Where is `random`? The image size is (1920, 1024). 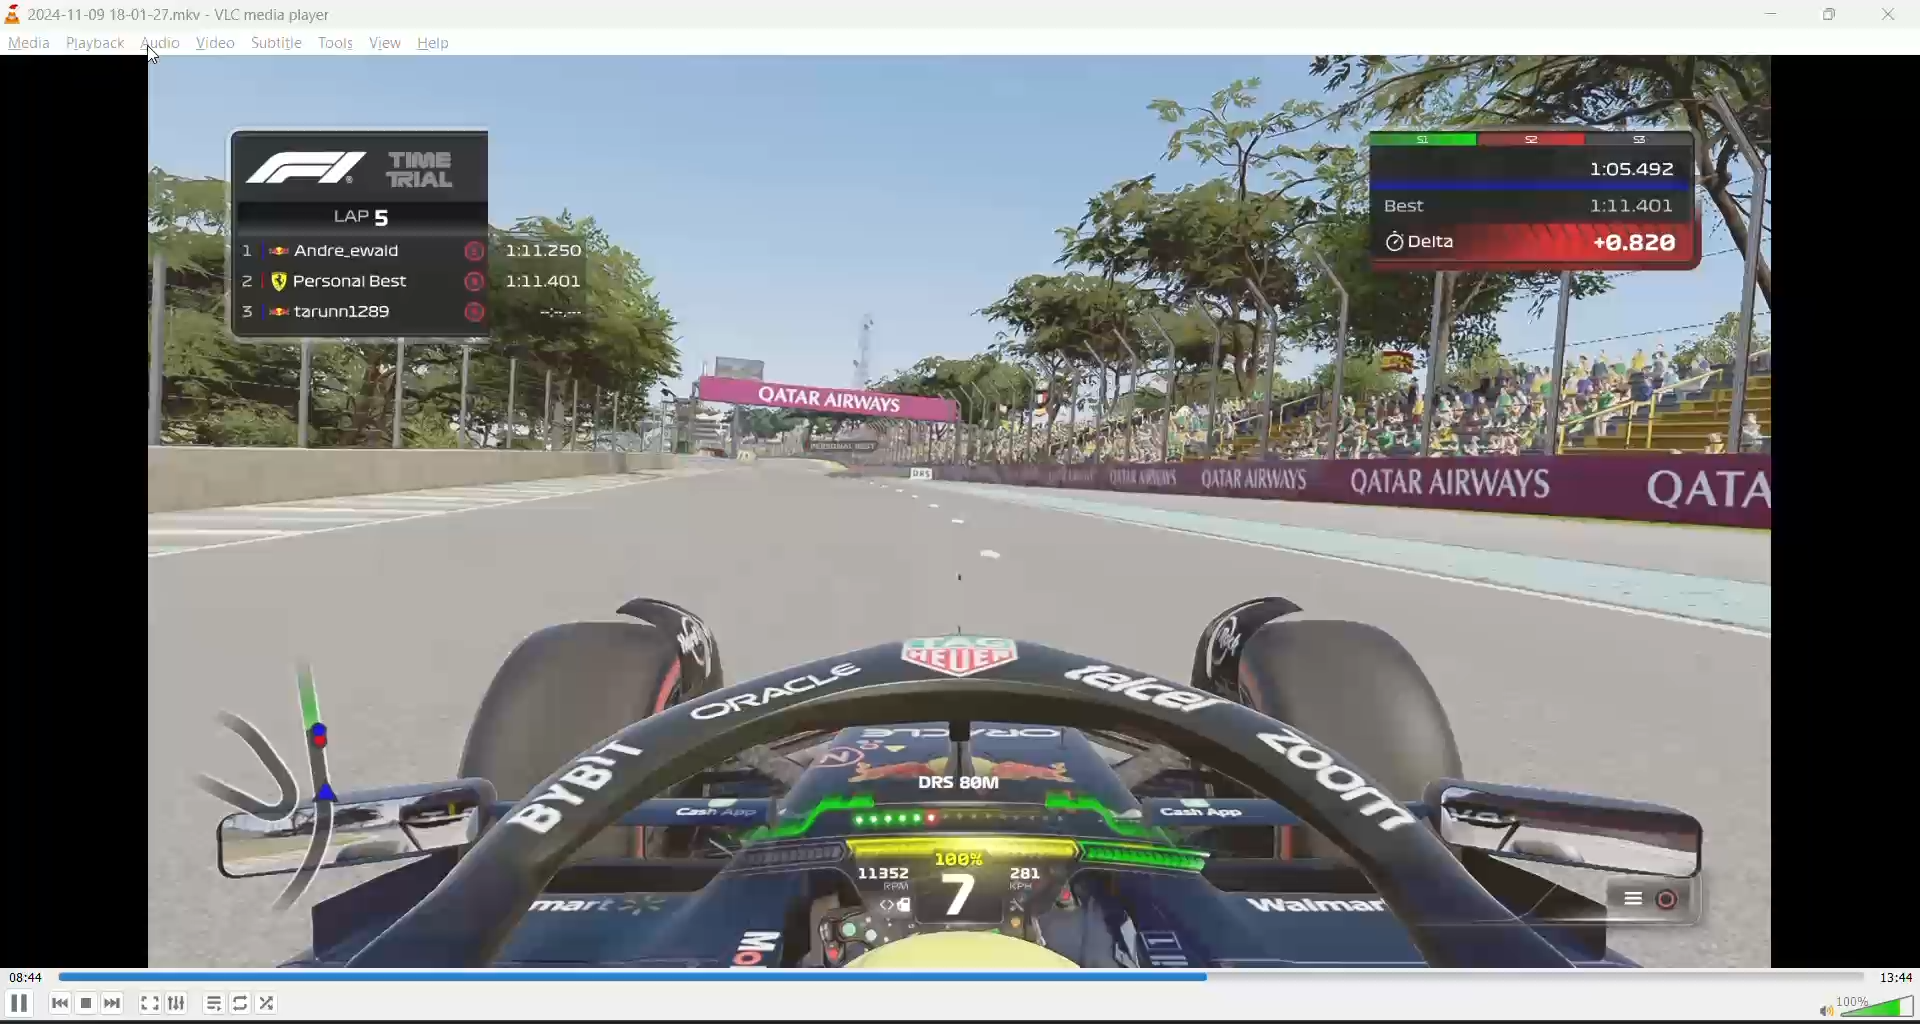 random is located at coordinates (269, 1005).